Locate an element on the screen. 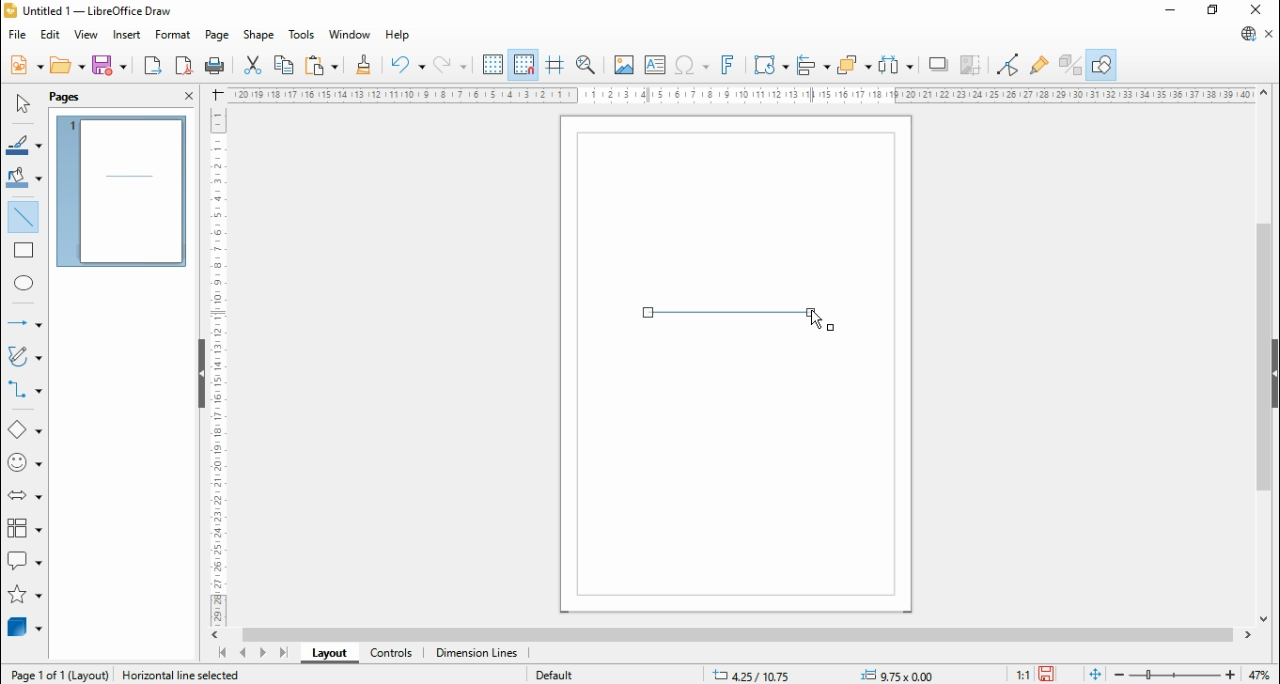 This screenshot has height=684, width=1280. ellipse is located at coordinates (24, 282).